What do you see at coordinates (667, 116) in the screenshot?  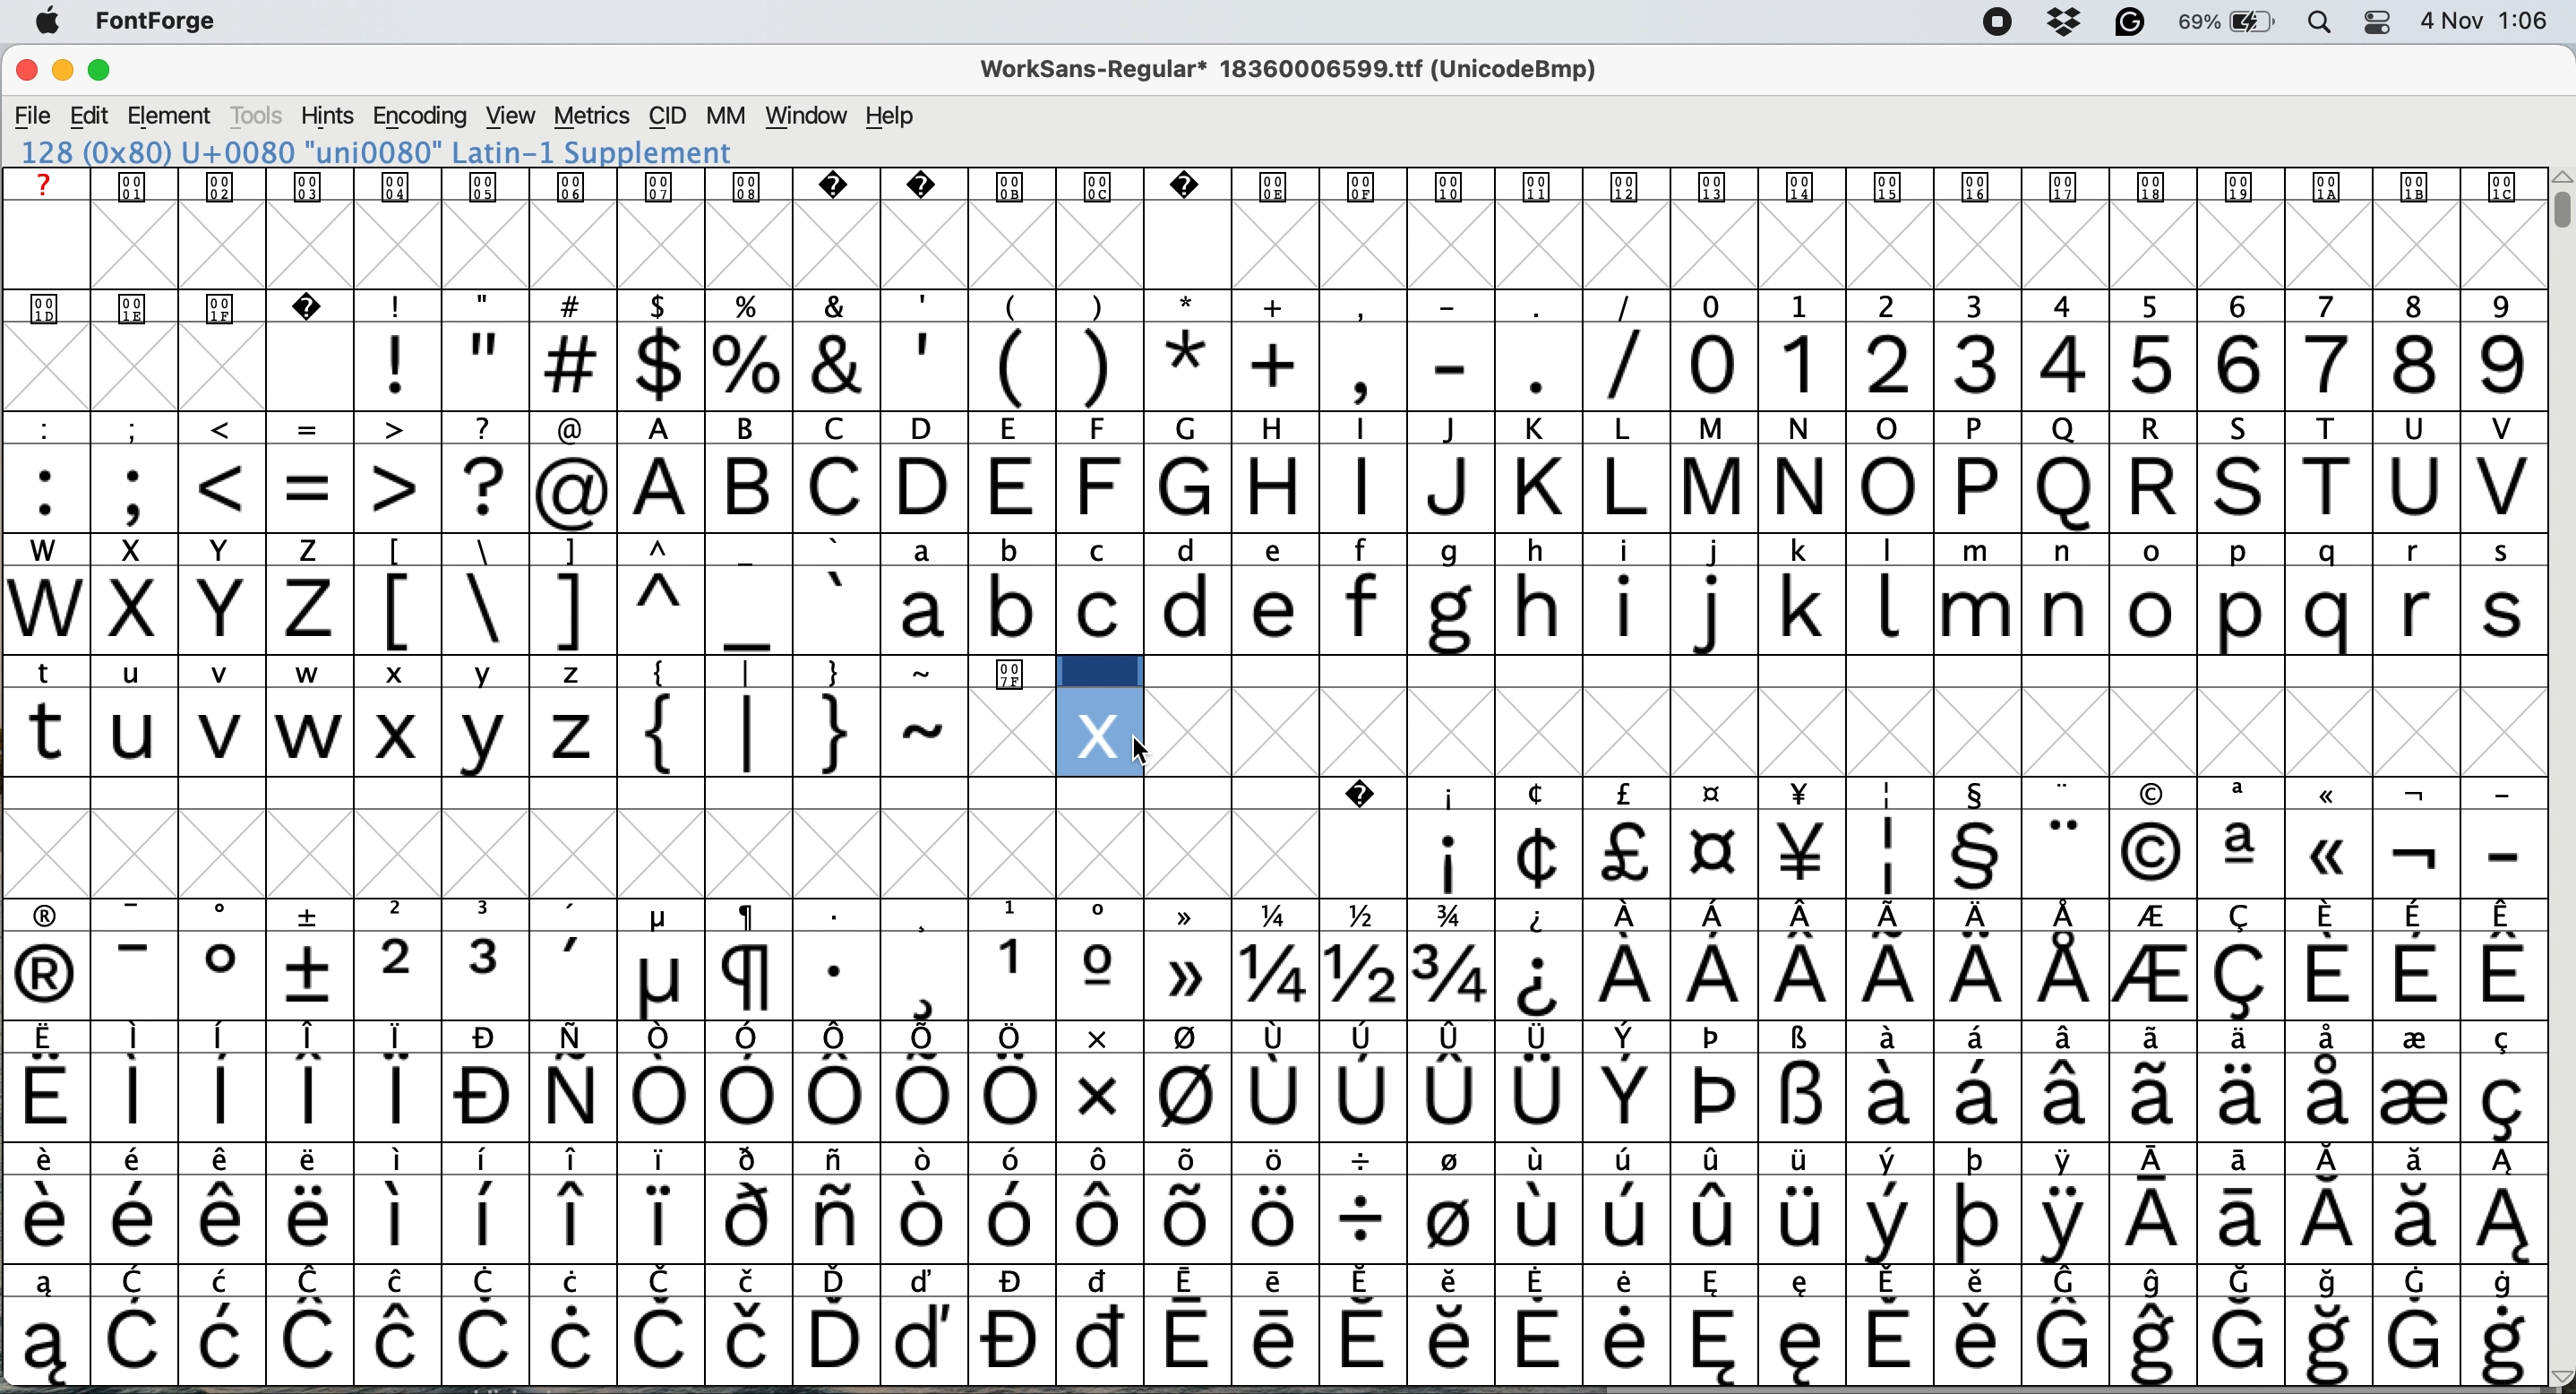 I see `cid` at bounding box center [667, 116].